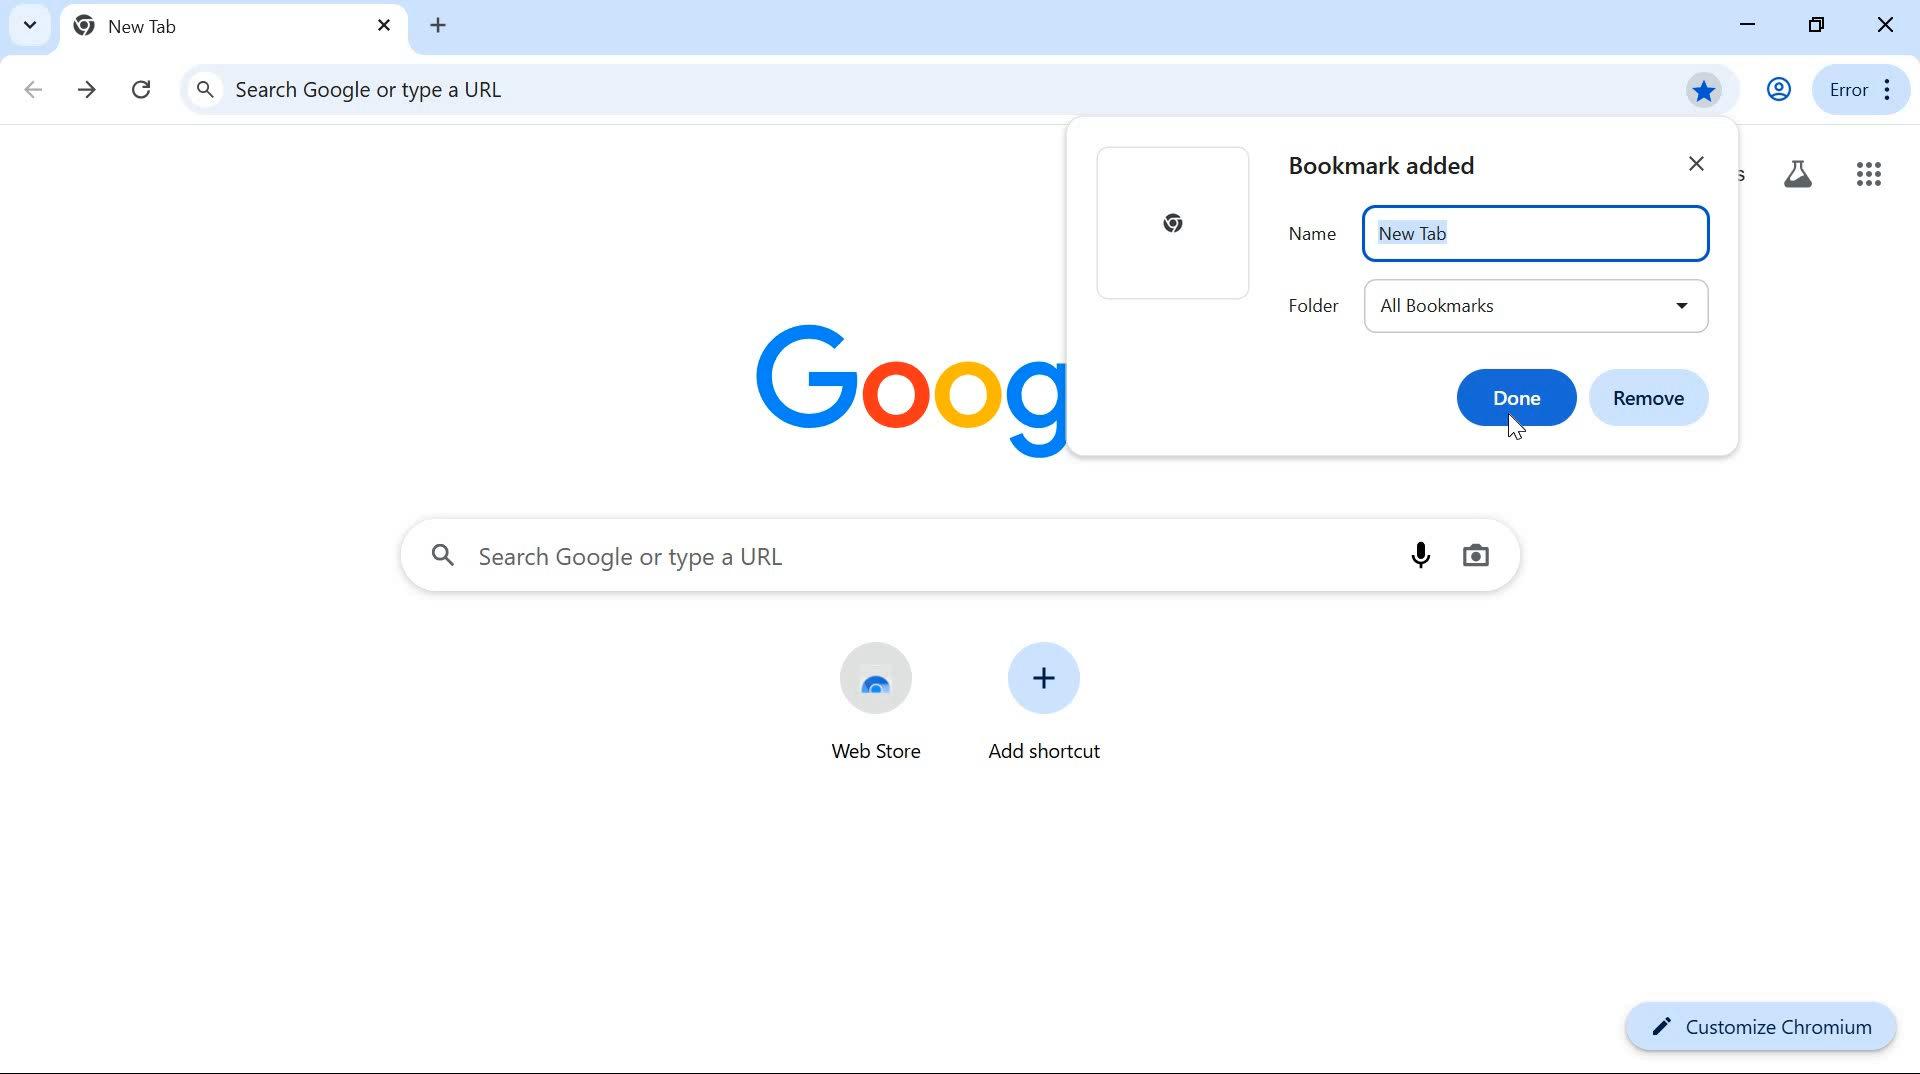 The image size is (1920, 1074). What do you see at coordinates (1518, 397) in the screenshot?
I see `Done` at bounding box center [1518, 397].